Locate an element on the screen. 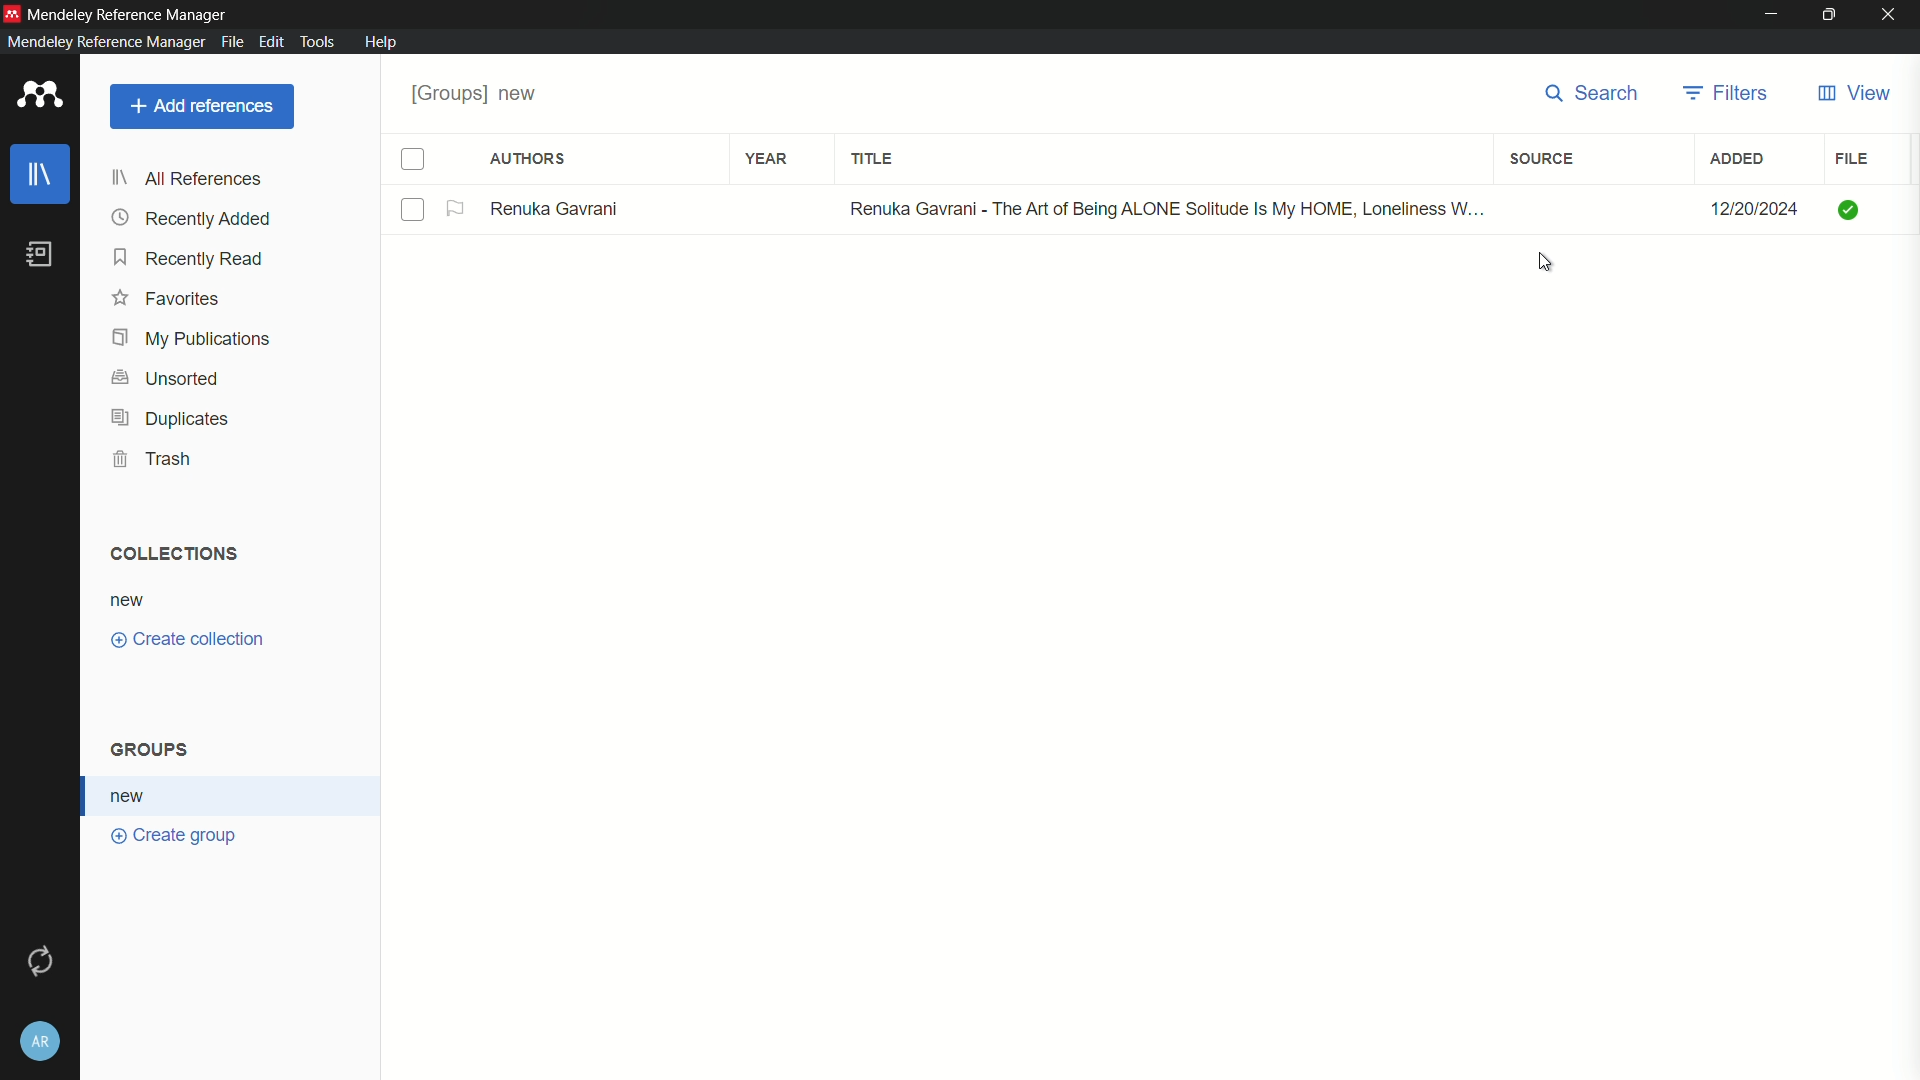 The image size is (1920, 1080). edit menu is located at coordinates (271, 42).